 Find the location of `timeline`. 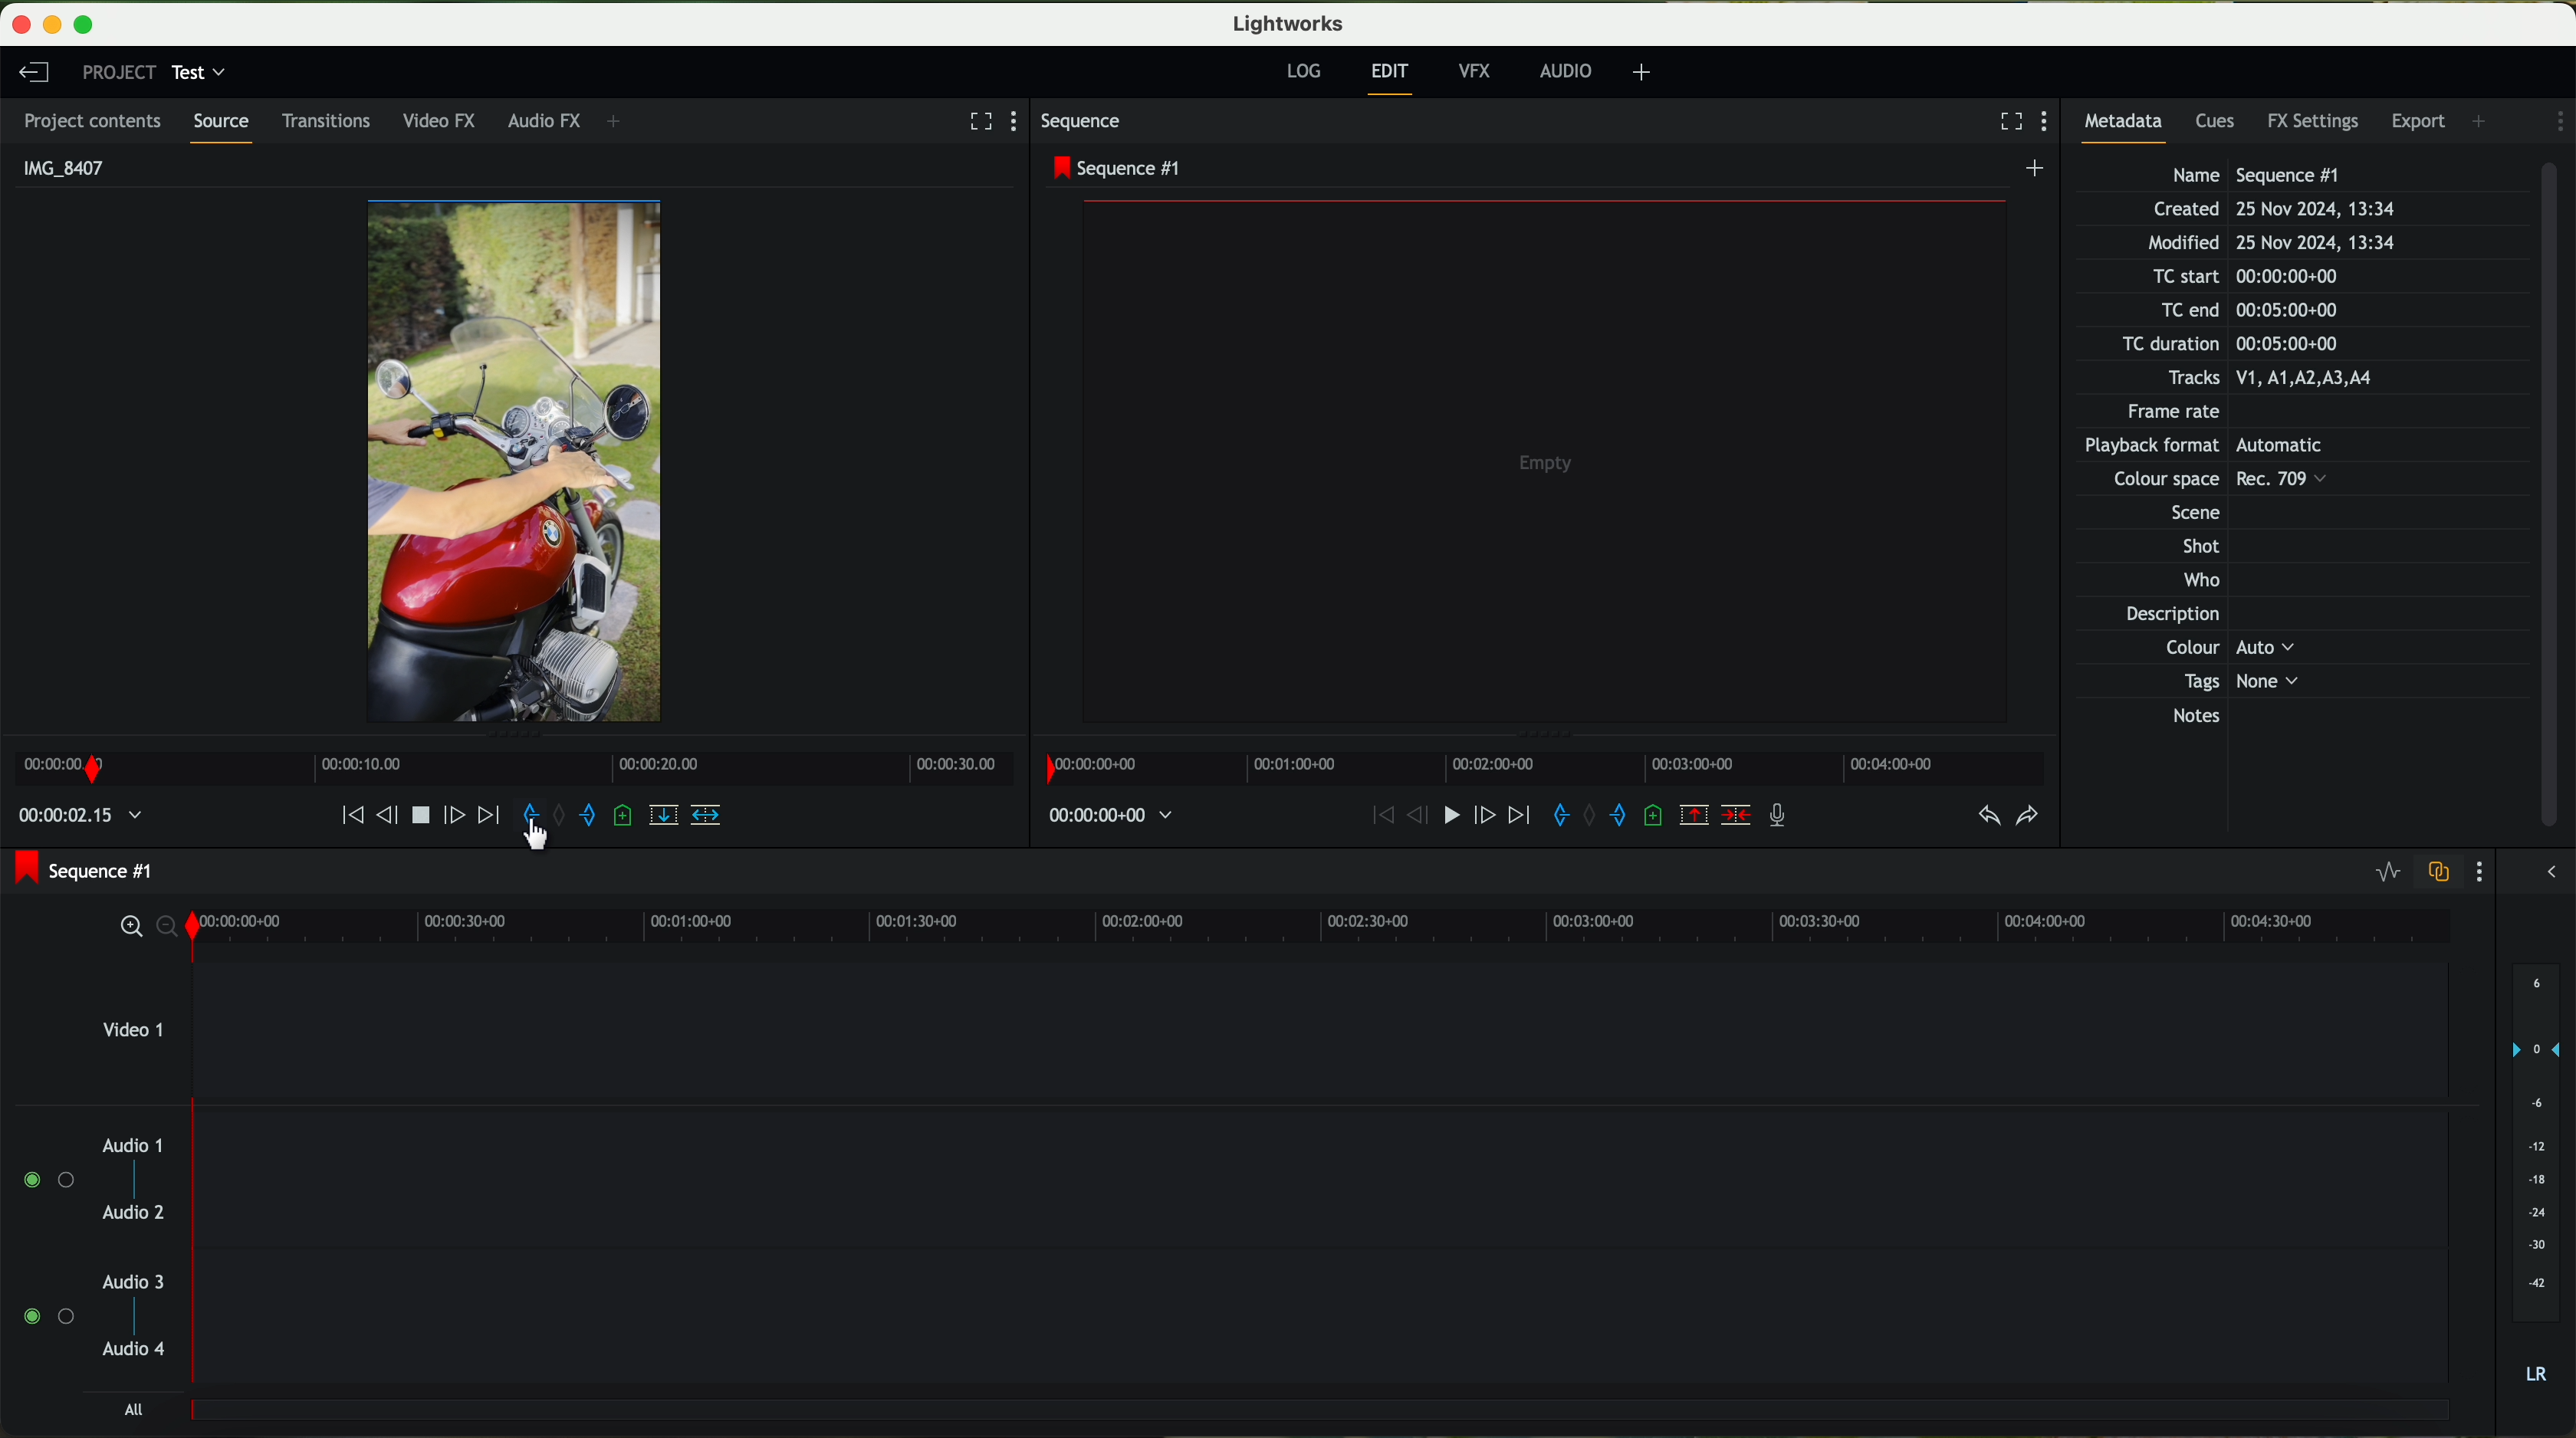

timeline is located at coordinates (1543, 768).